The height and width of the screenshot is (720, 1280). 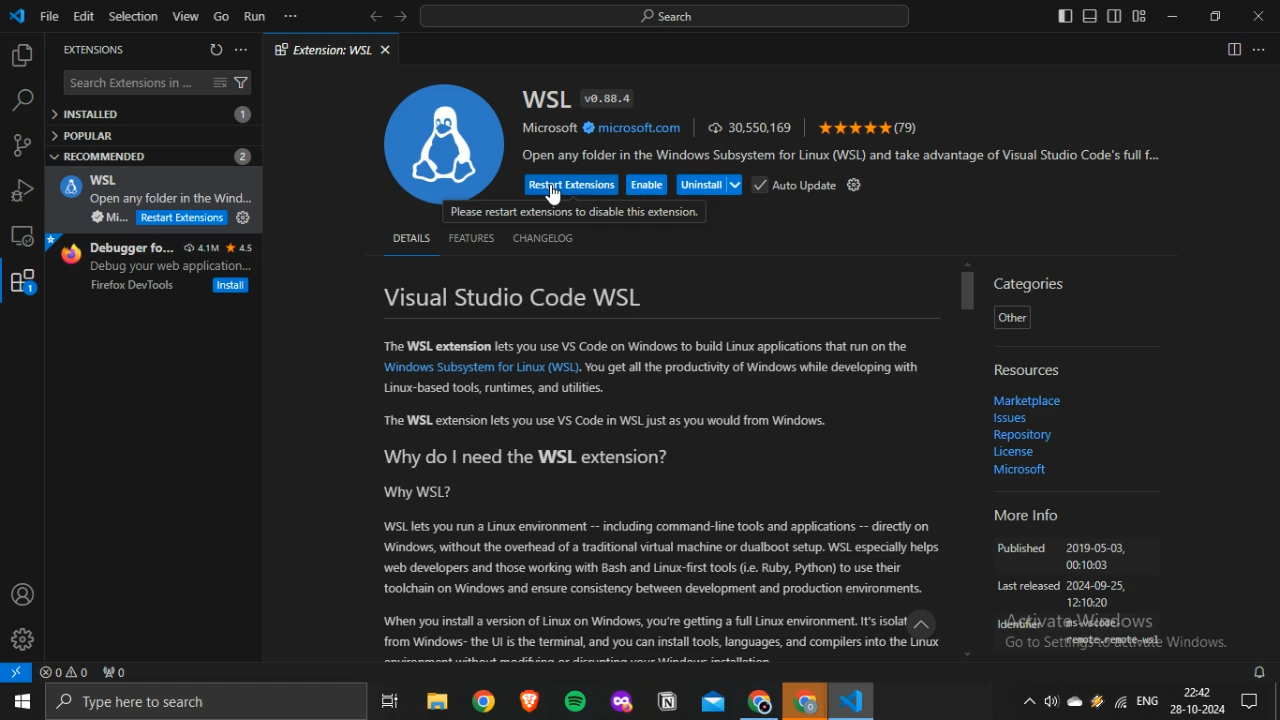 I want to click on Please restart extensions to disable this extension., so click(x=575, y=213).